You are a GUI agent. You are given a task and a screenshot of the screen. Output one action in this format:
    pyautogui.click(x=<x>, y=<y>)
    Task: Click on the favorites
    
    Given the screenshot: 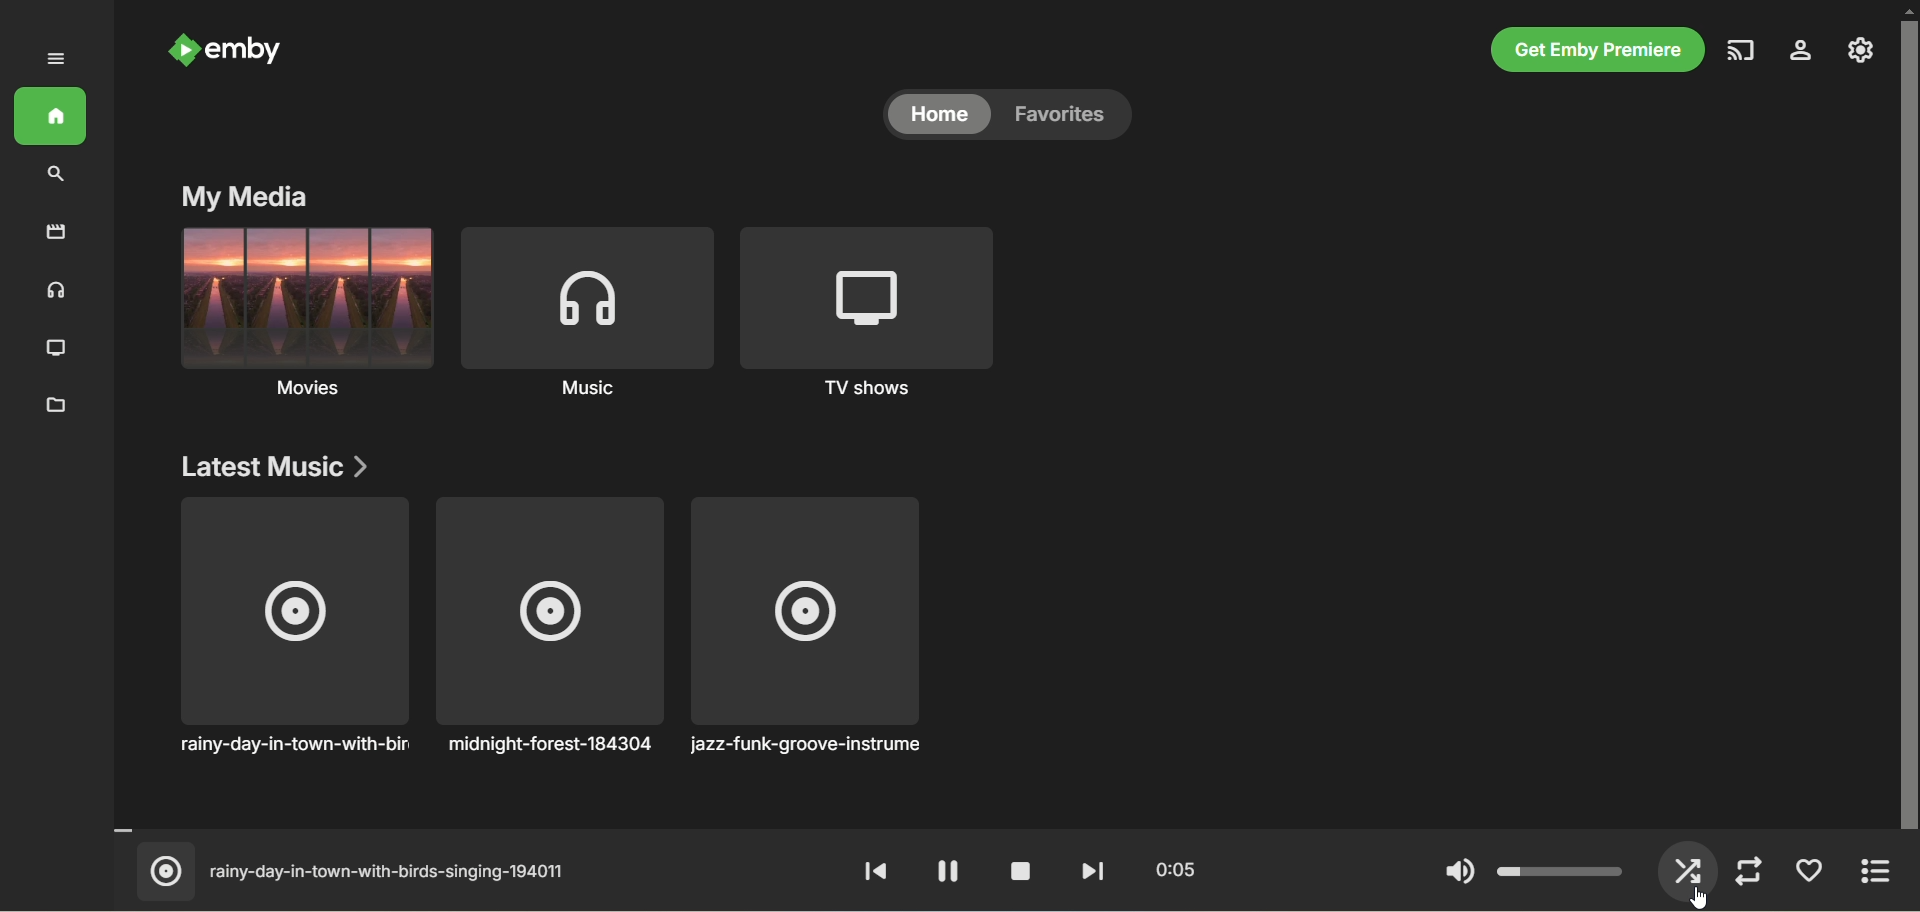 What is the action you would take?
    pyautogui.click(x=1804, y=867)
    